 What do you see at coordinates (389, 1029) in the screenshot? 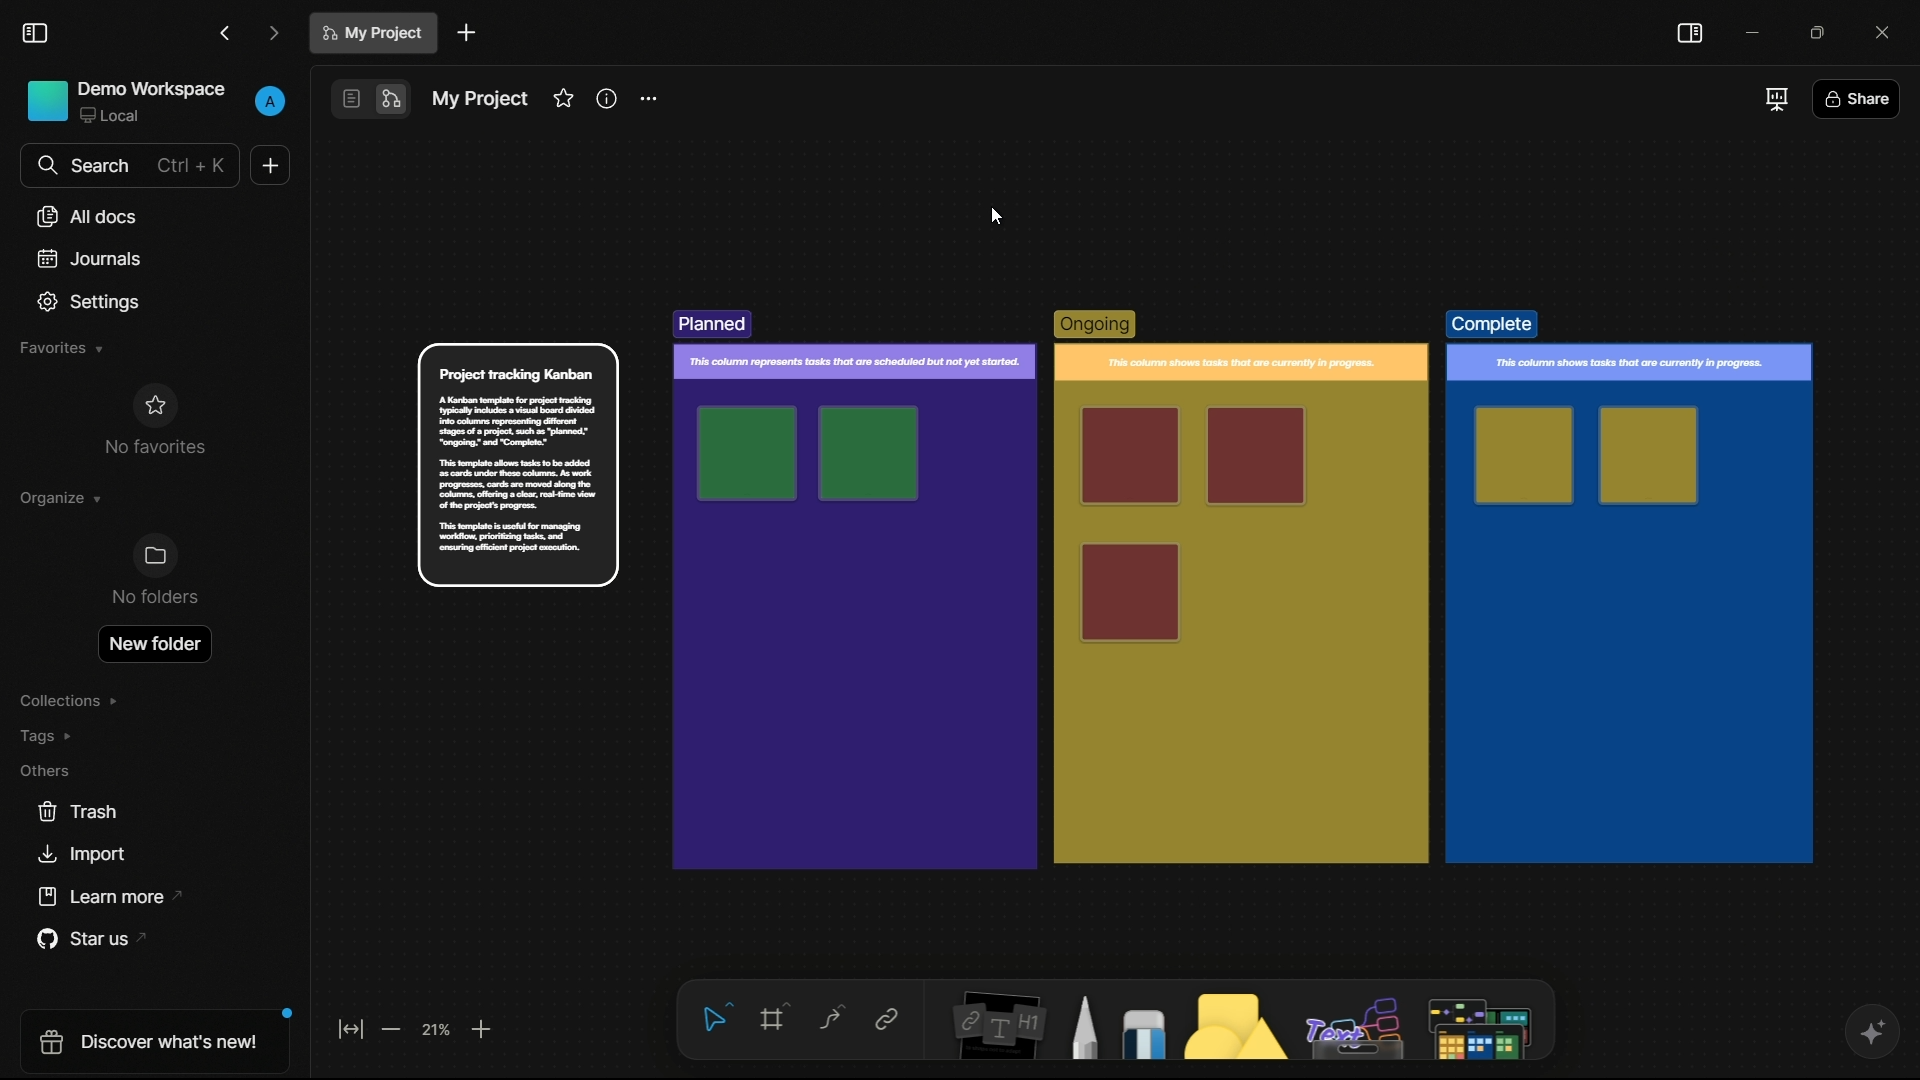
I see `zoom out` at bounding box center [389, 1029].